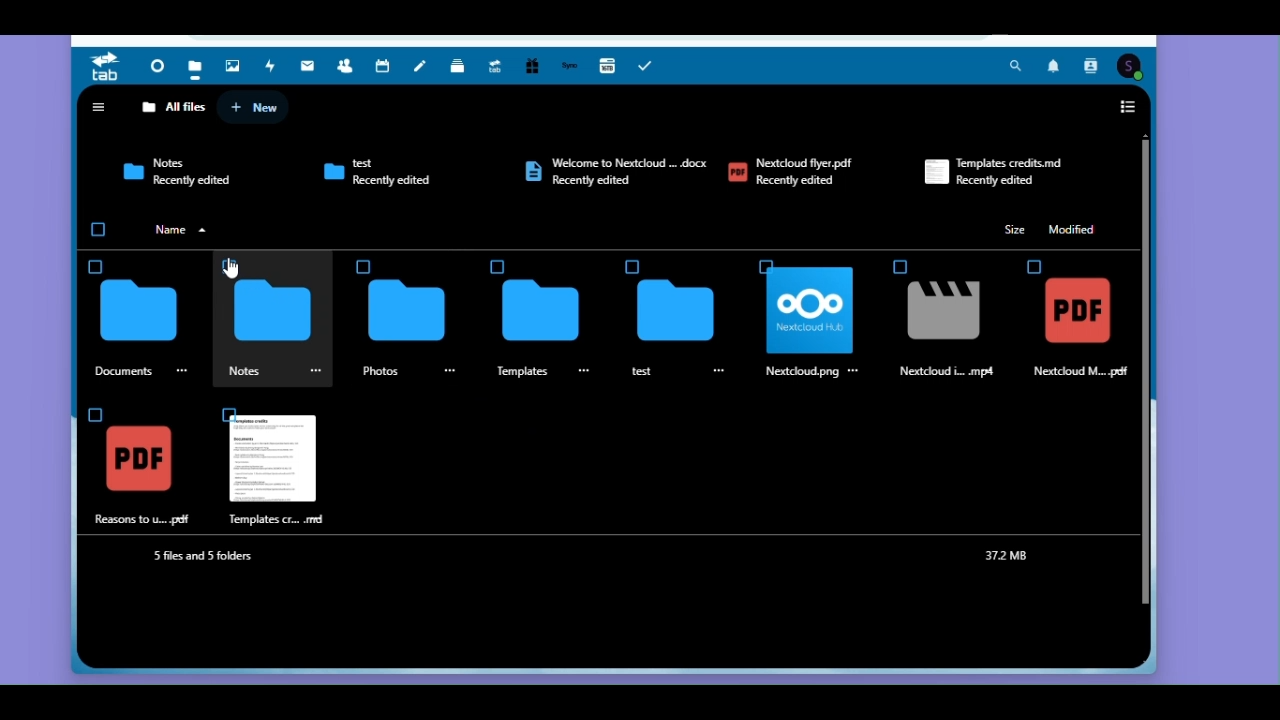 This screenshot has height=720, width=1280. I want to click on Icon, so click(934, 170).